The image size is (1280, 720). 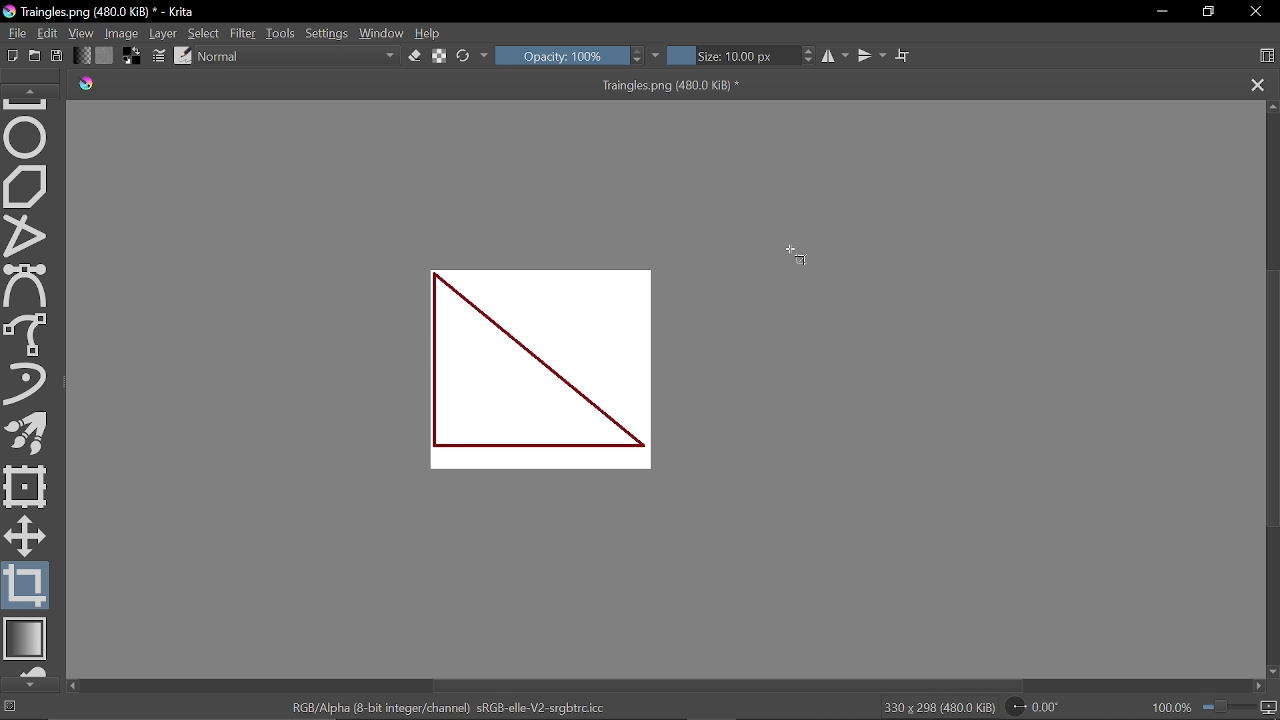 What do you see at coordinates (72, 686) in the screenshot?
I see `move left` at bounding box center [72, 686].